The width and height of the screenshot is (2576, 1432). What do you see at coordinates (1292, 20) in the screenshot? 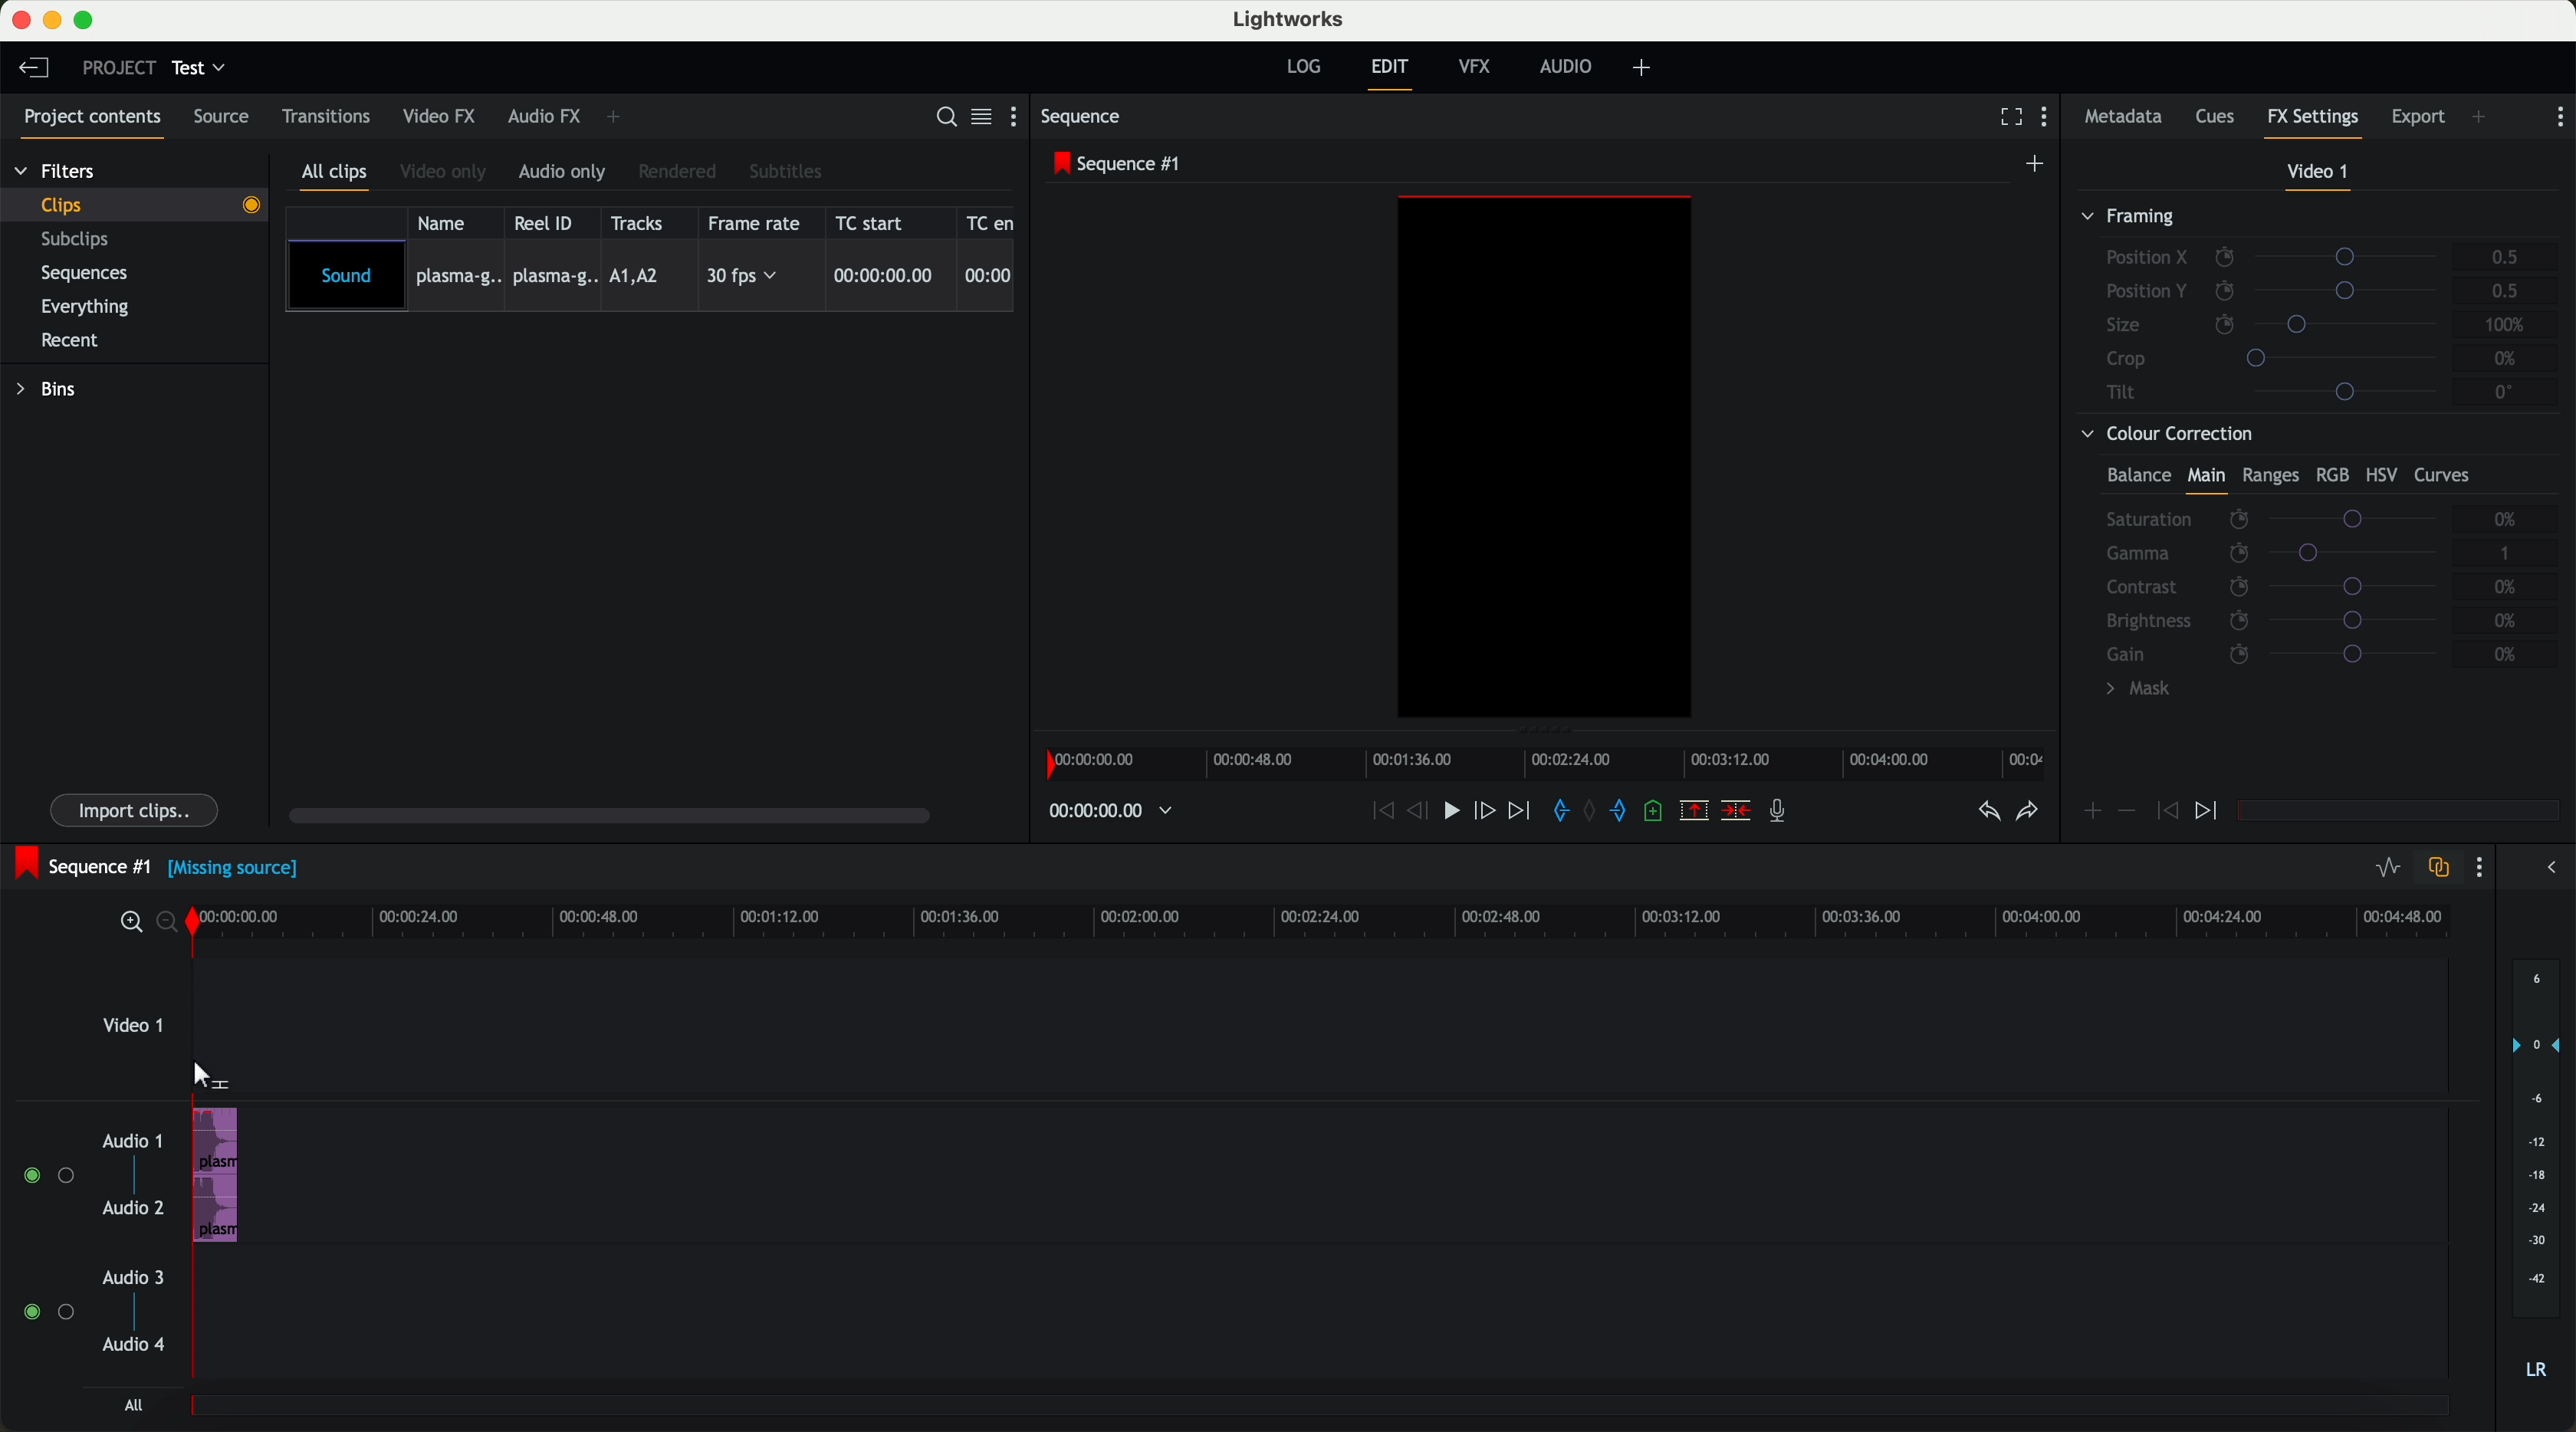
I see `lightworks` at bounding box center [1292, 20].